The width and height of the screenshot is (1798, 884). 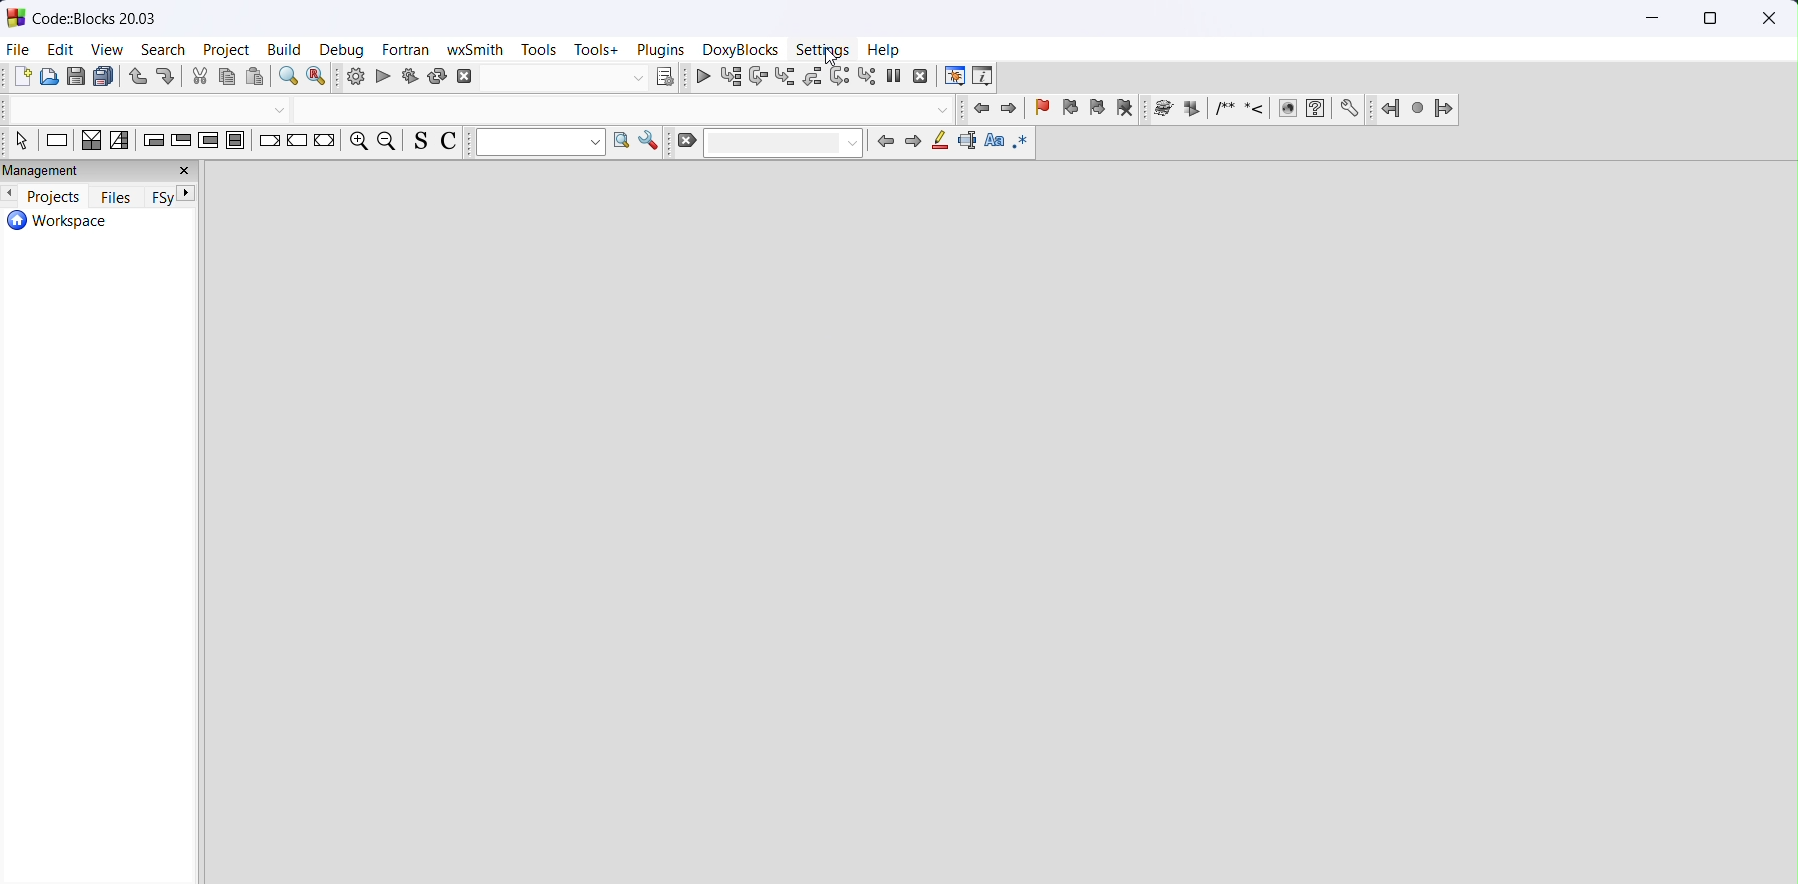 What do you see at coordinates (1418, 110) in the screenshot?
I see `fortranProject` at bounding box center [1418, 110].